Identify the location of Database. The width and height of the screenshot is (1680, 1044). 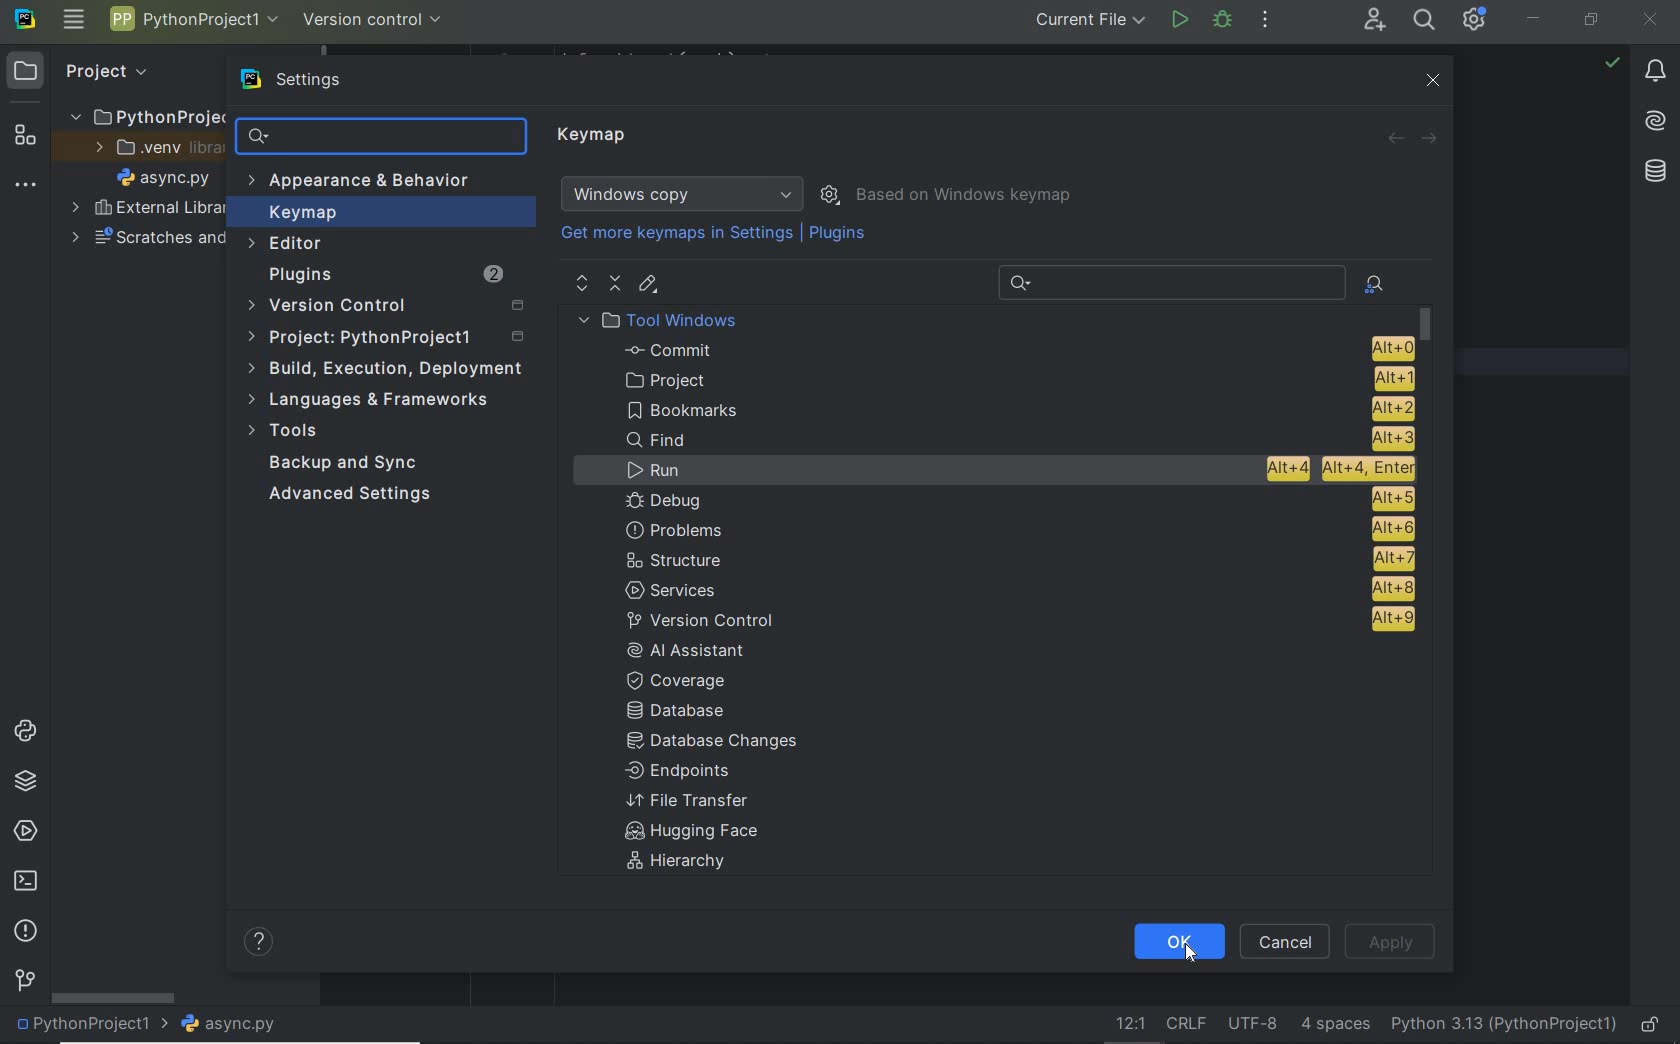
(682, 712).